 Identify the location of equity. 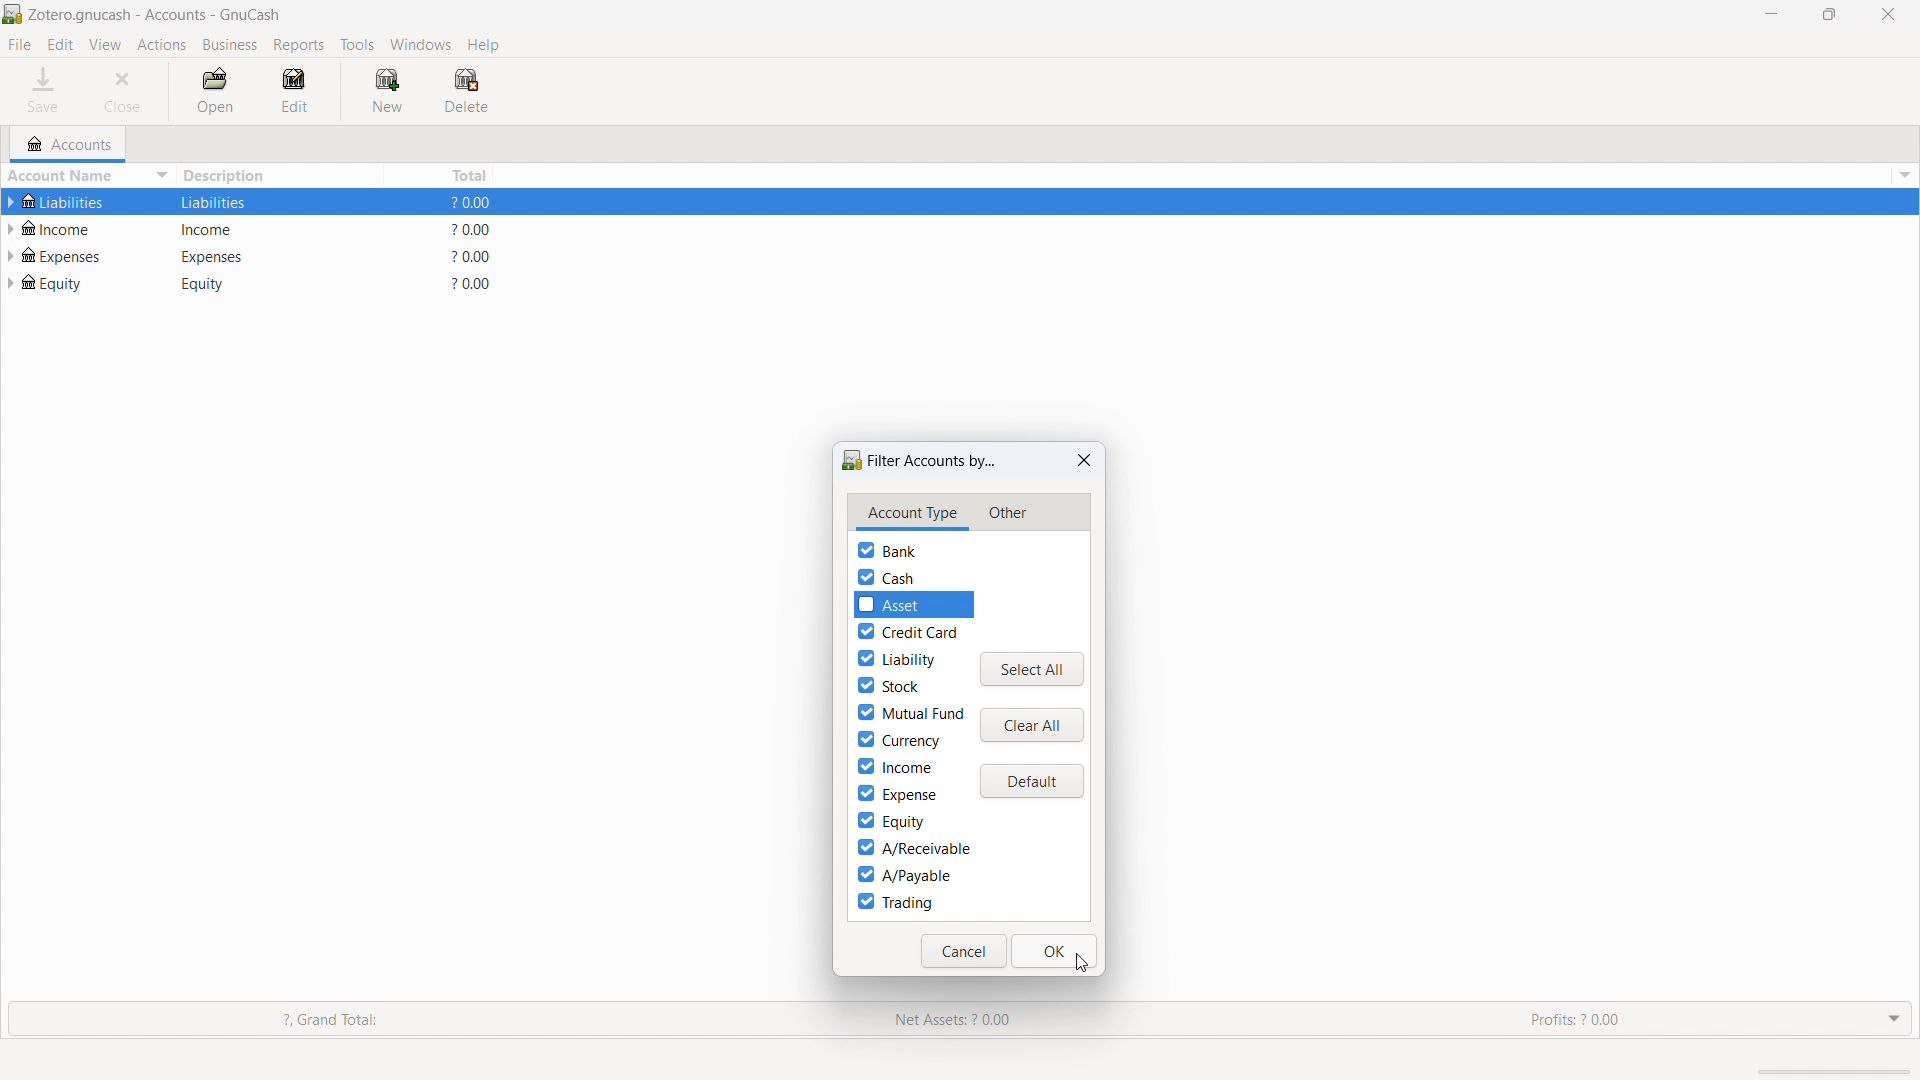
(68, 281).